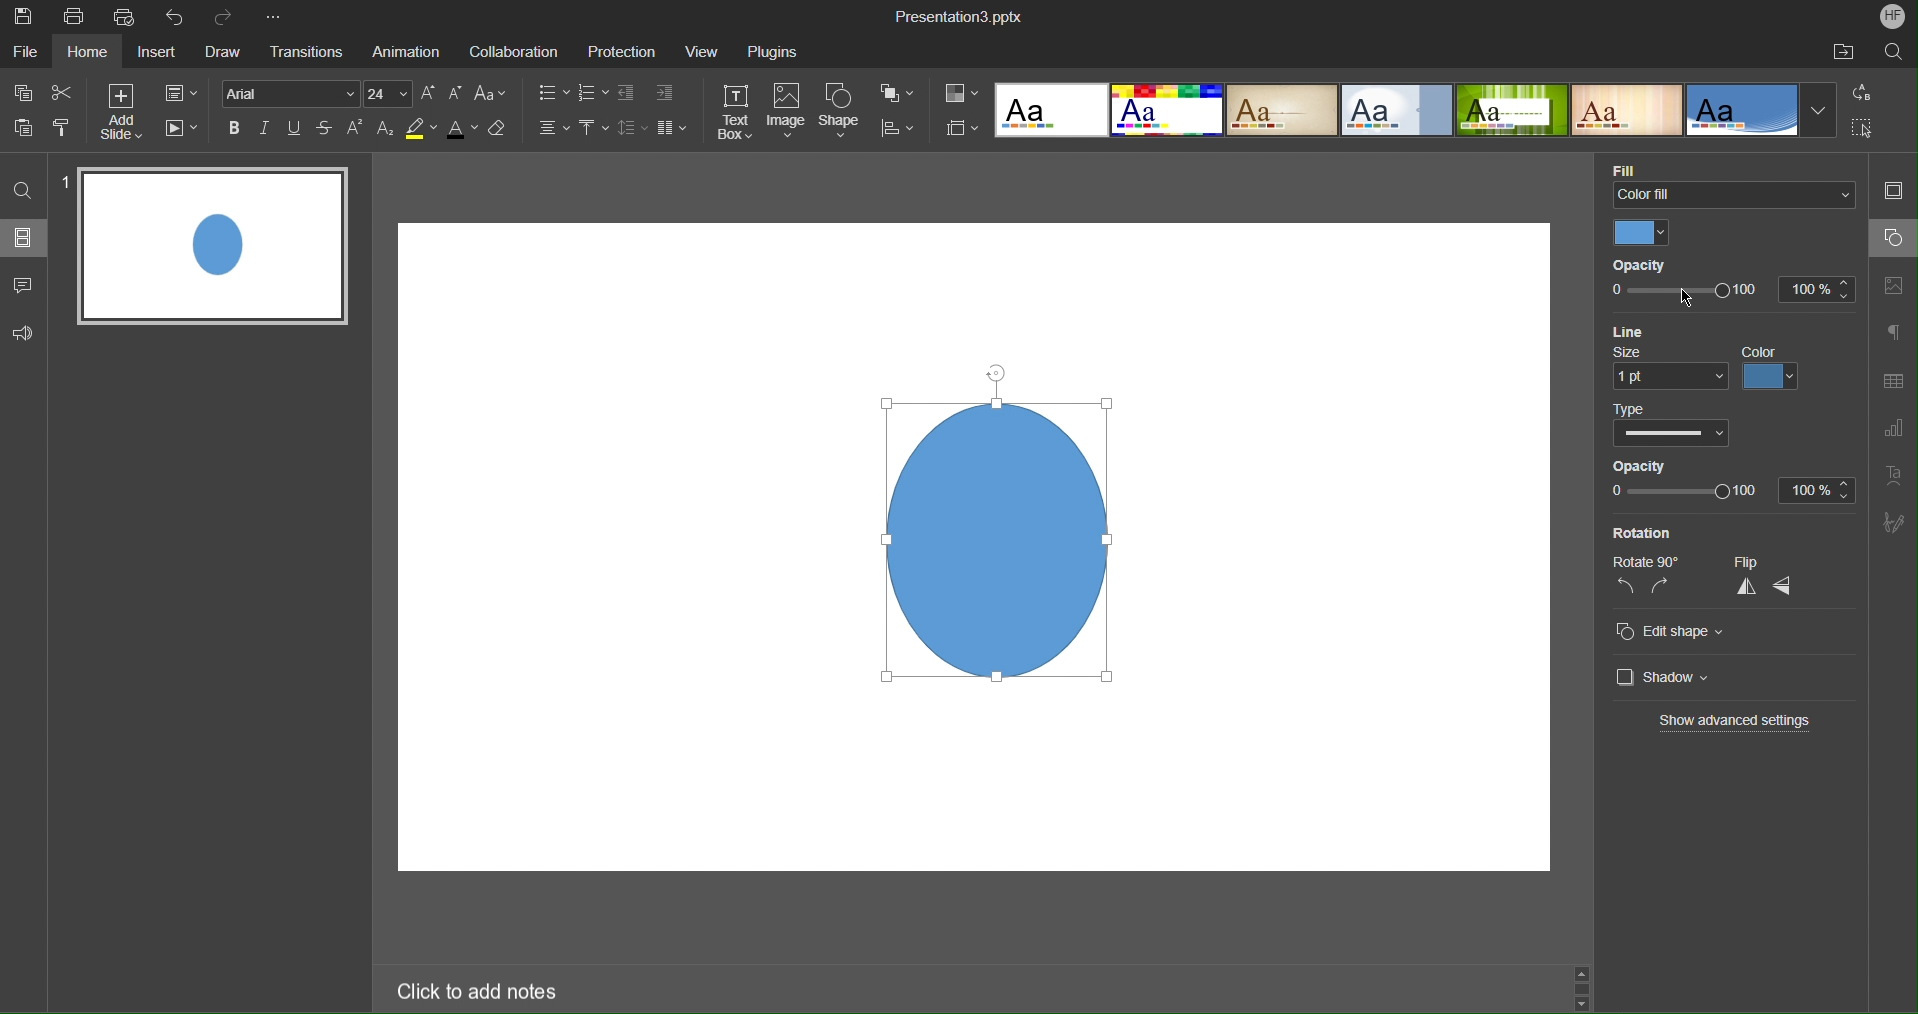 The height and width of the screenshot is (1014, 1918). What do you see at coordinates (234, 130) in the screenshot?
I see `Bold` at bounding box center [234, 130].